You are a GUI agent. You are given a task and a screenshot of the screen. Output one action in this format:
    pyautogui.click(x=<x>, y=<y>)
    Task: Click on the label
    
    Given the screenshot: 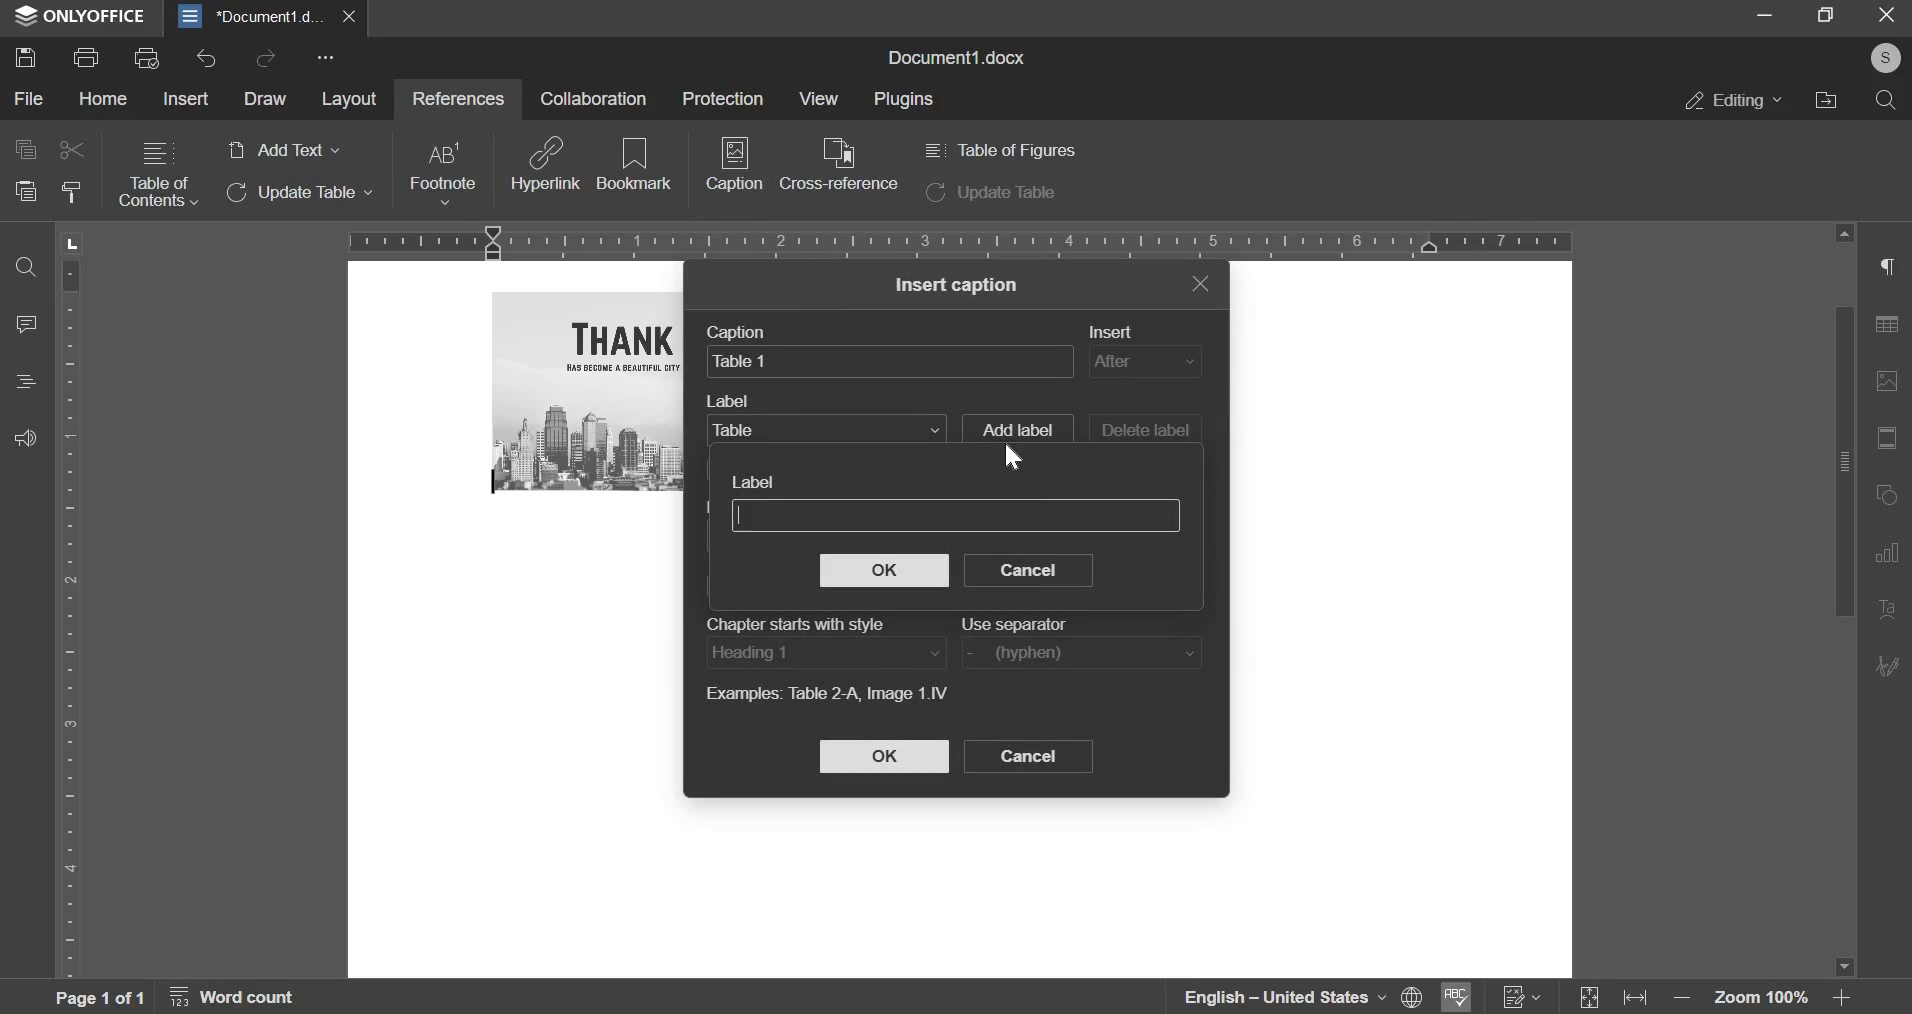 What is the action you would take?
    pyautogui.click(x=956, y=517)
    